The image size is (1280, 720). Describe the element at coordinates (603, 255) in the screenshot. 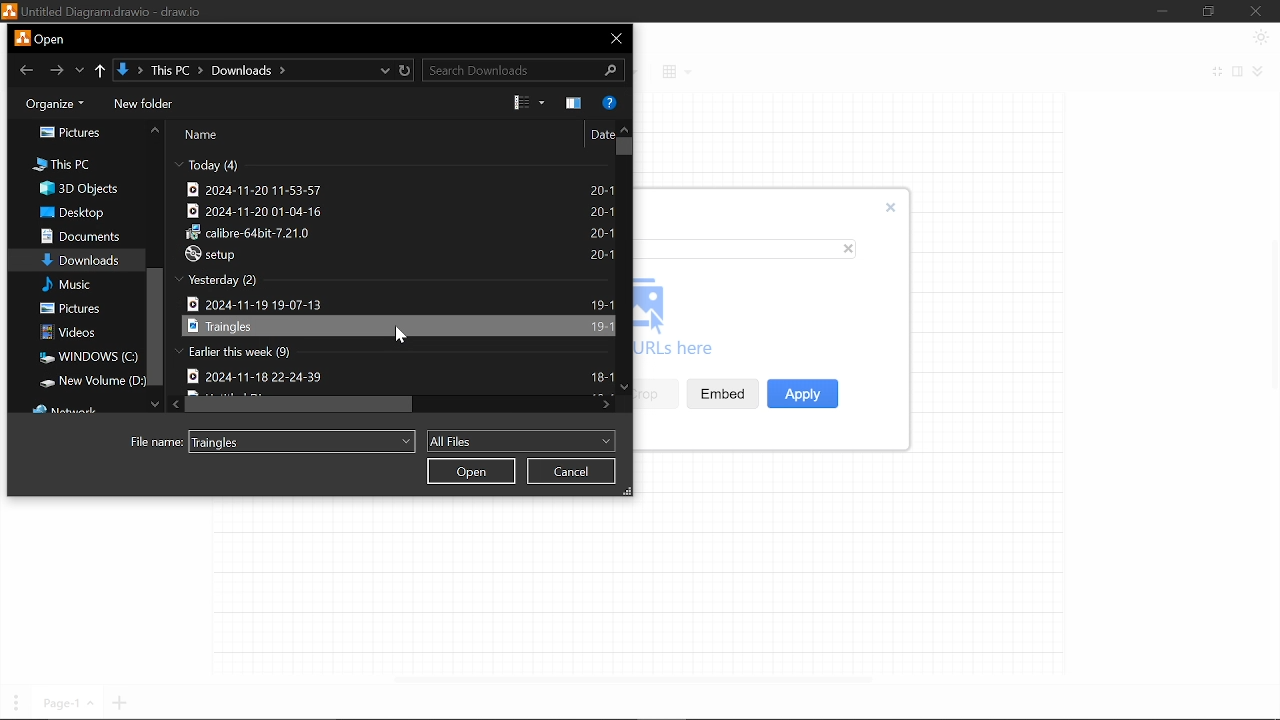

I see `20-1` at that location.